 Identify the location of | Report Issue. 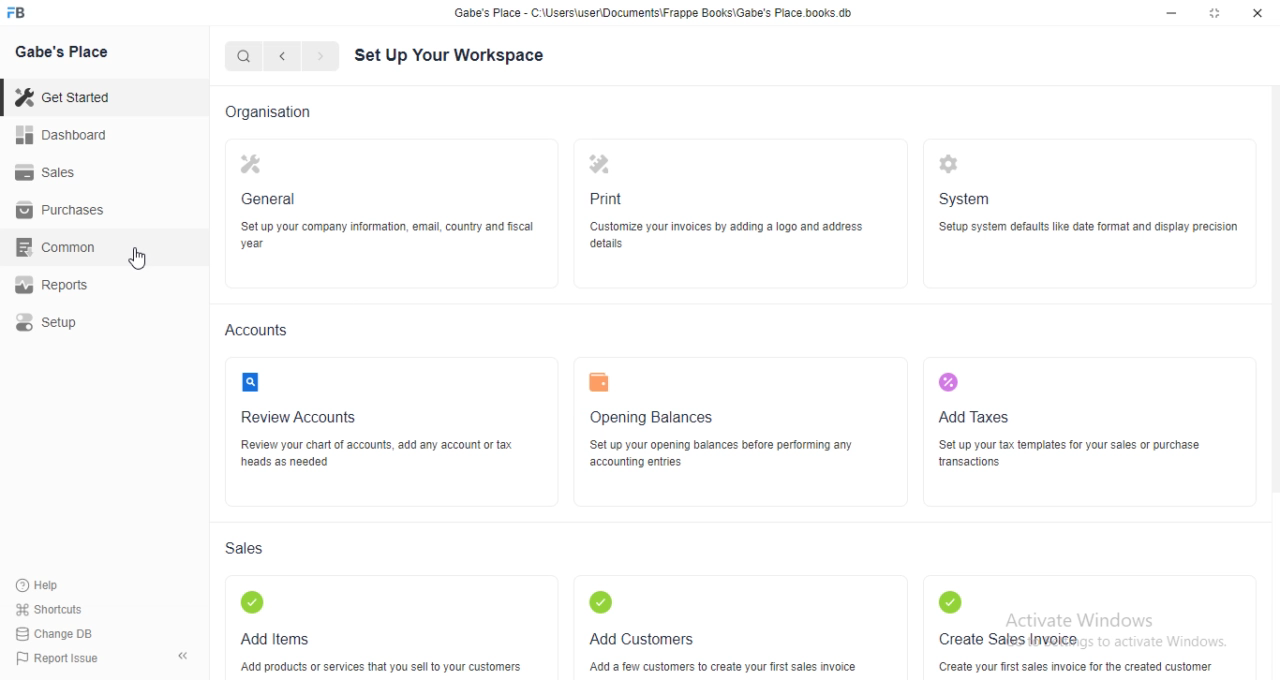
(59, 658).